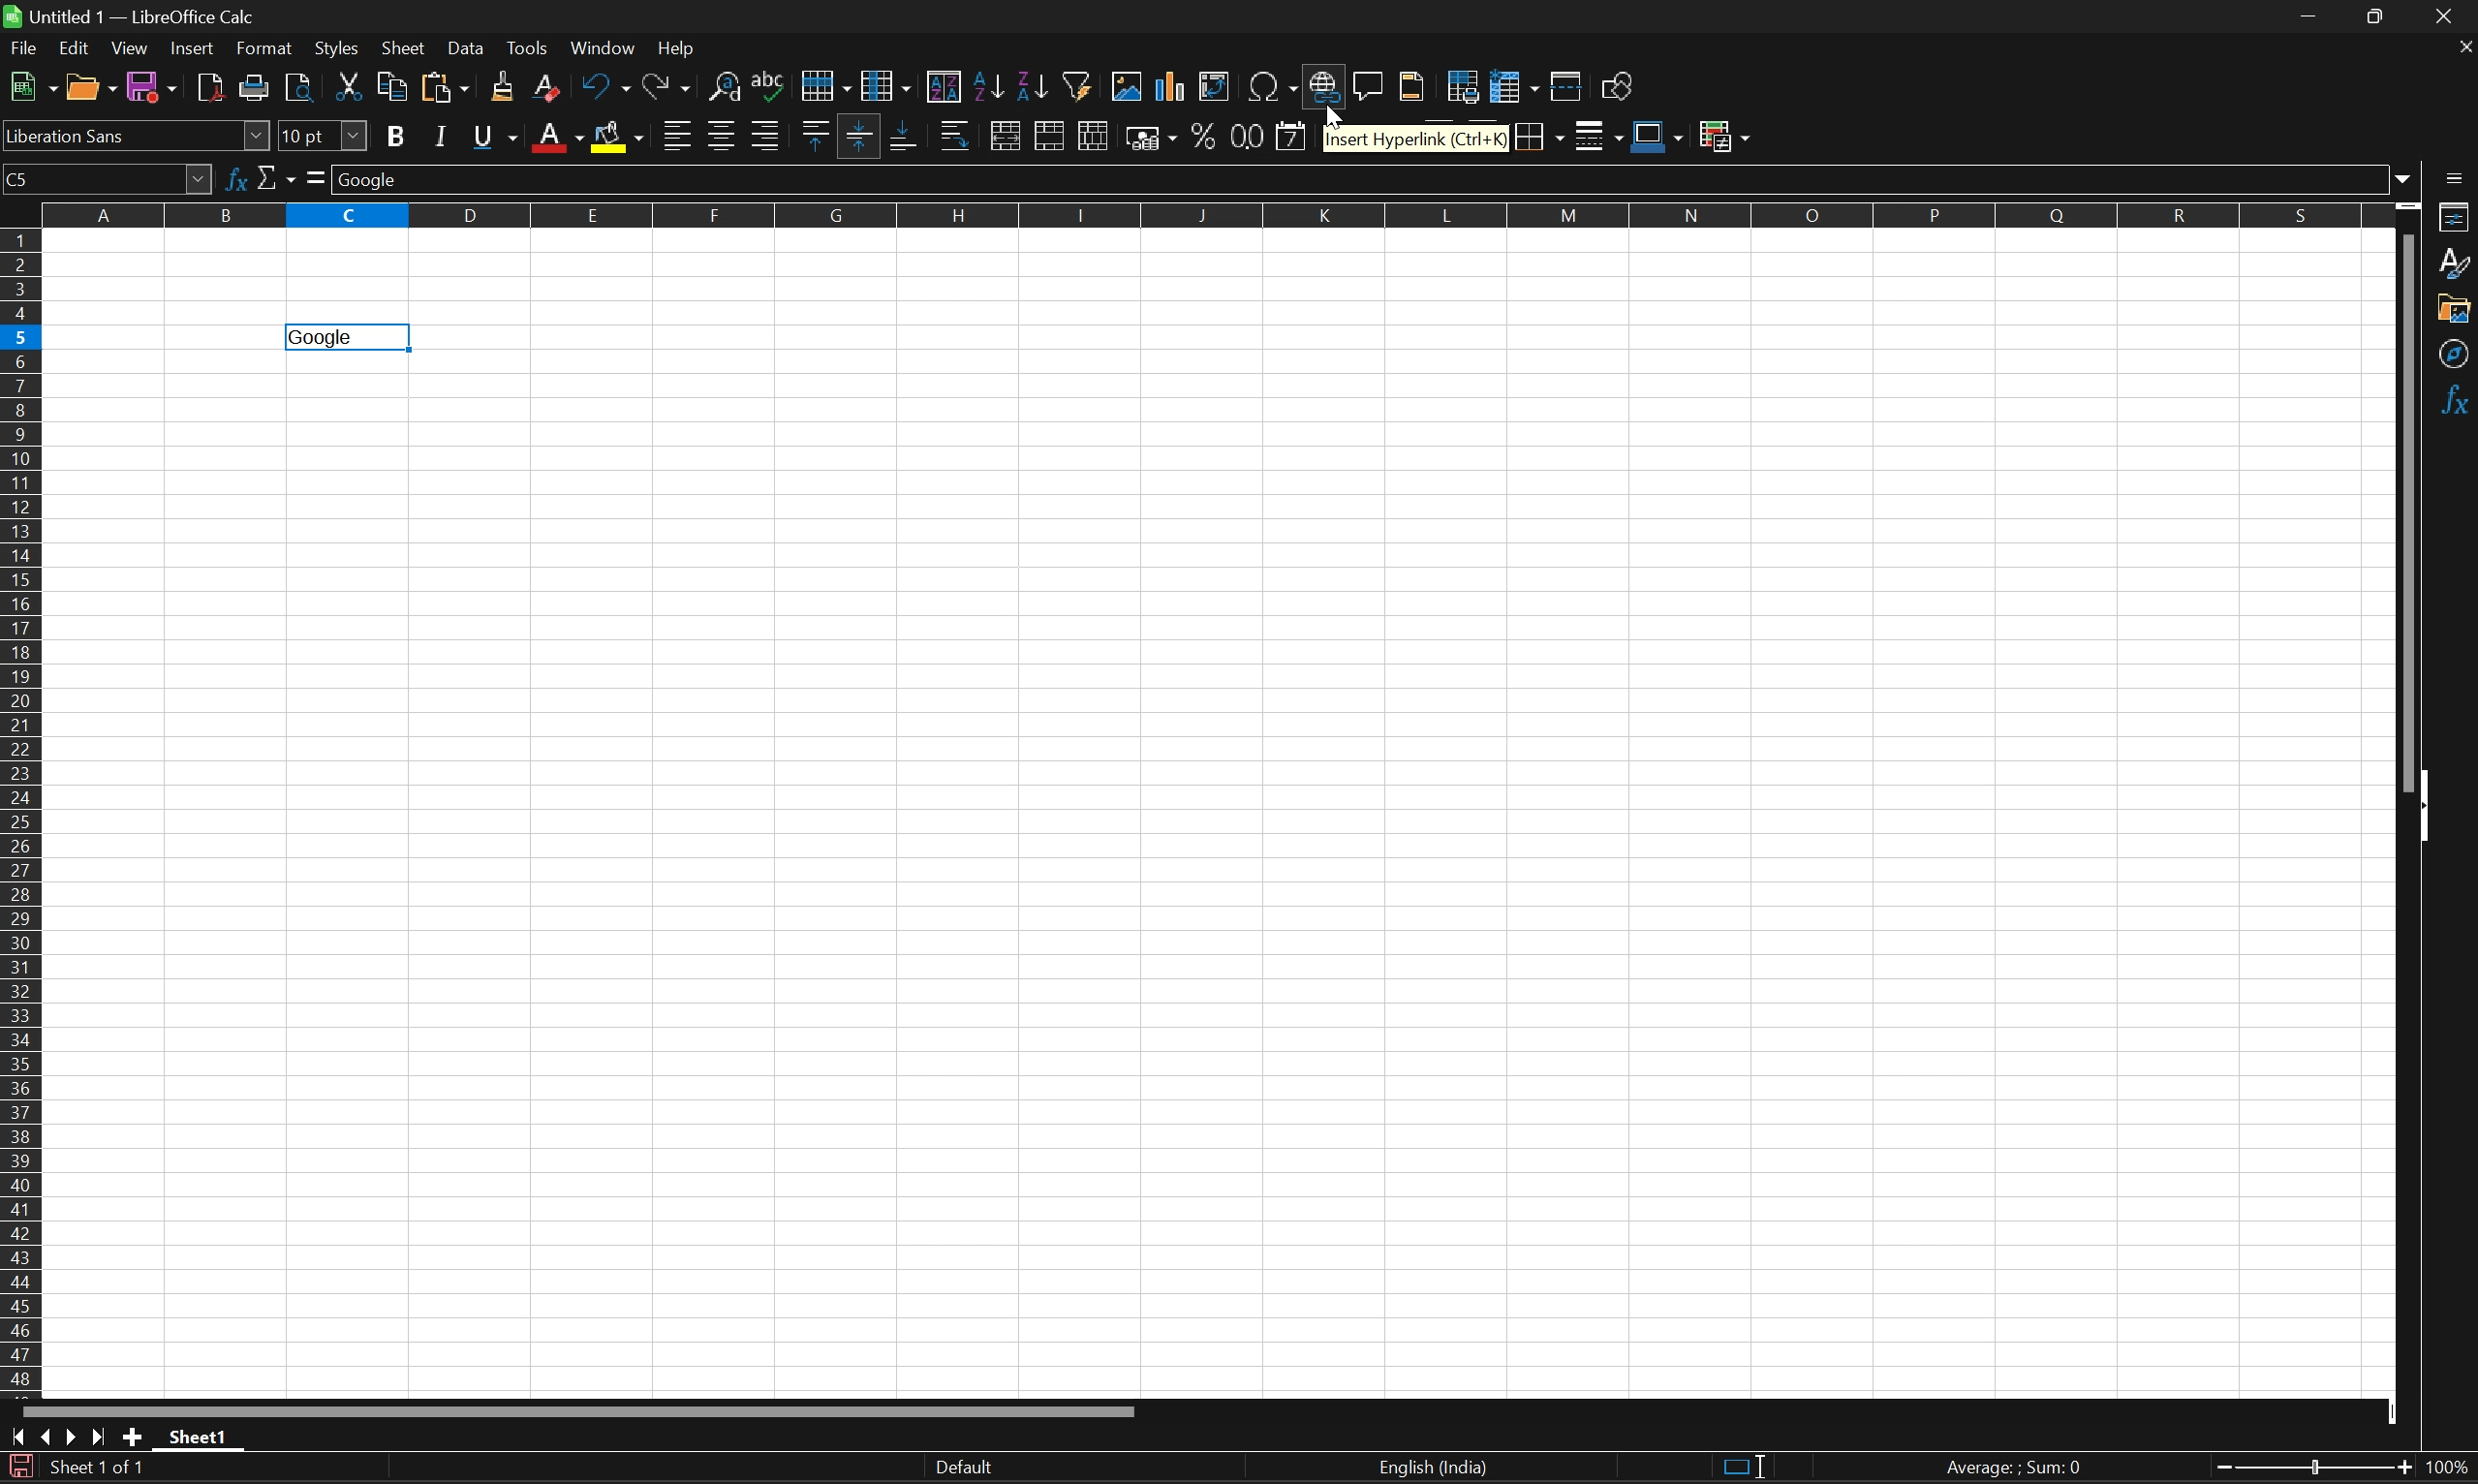 The image size is (2478, 1484). Describe the element at coordinates (1338, 119) in the screenshot. I see `Cursor` at that location.